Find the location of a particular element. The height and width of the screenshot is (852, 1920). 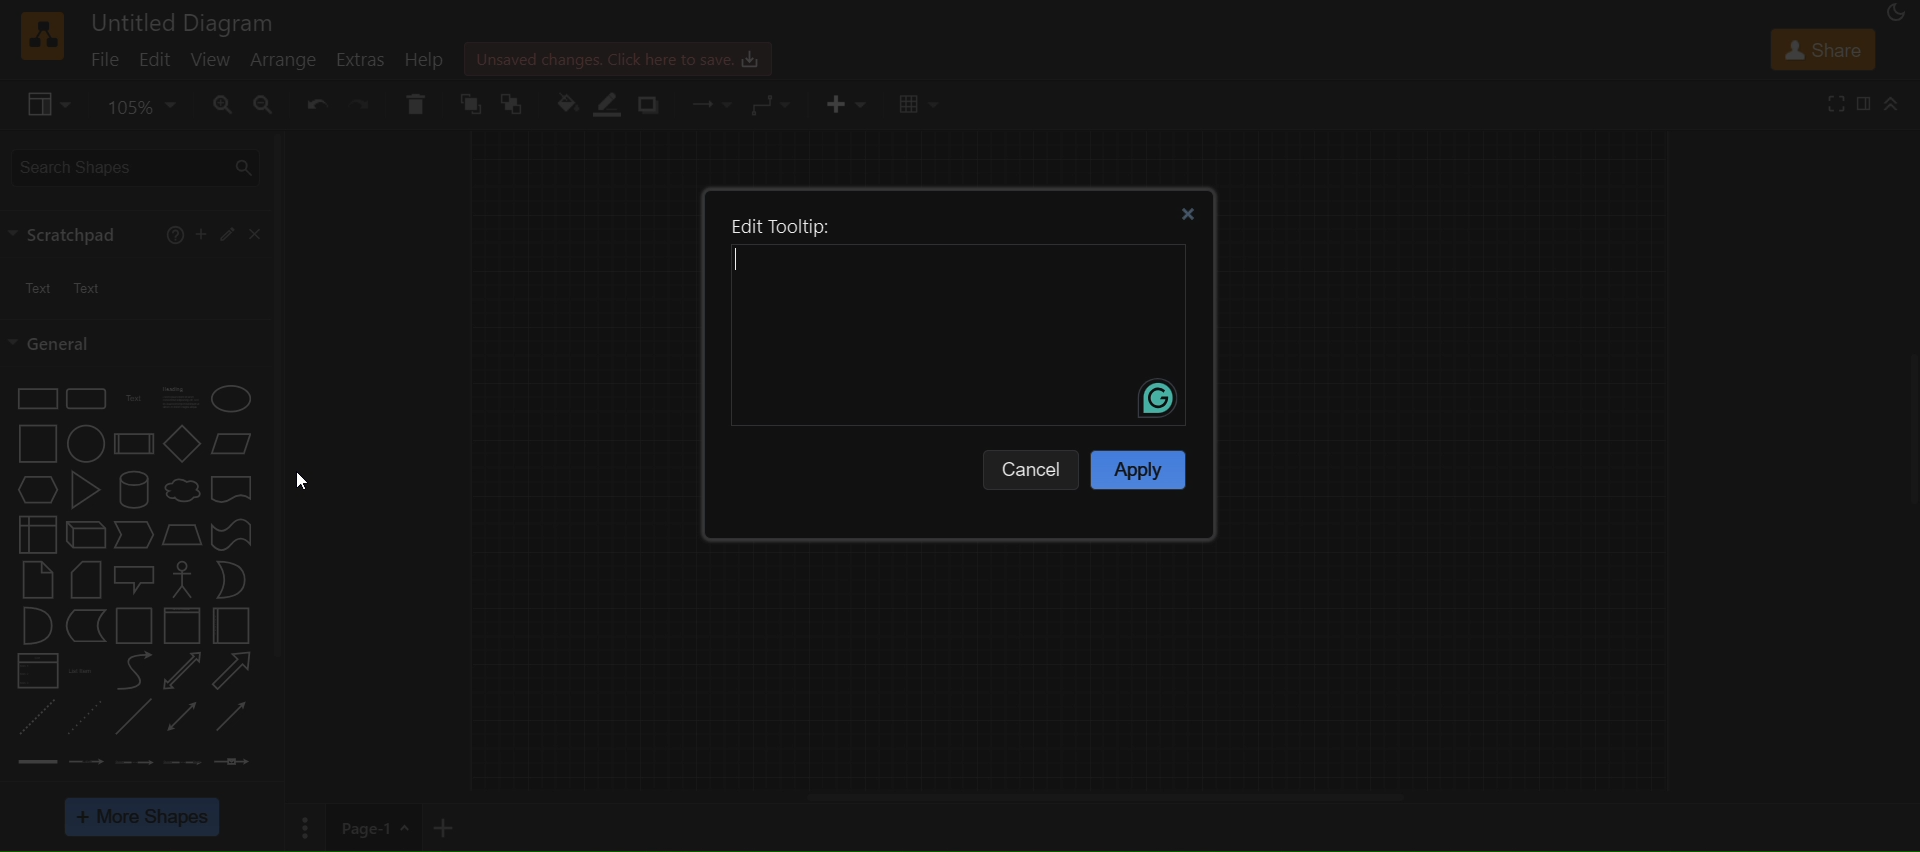

hexagon is located at coordinates (34, 490).